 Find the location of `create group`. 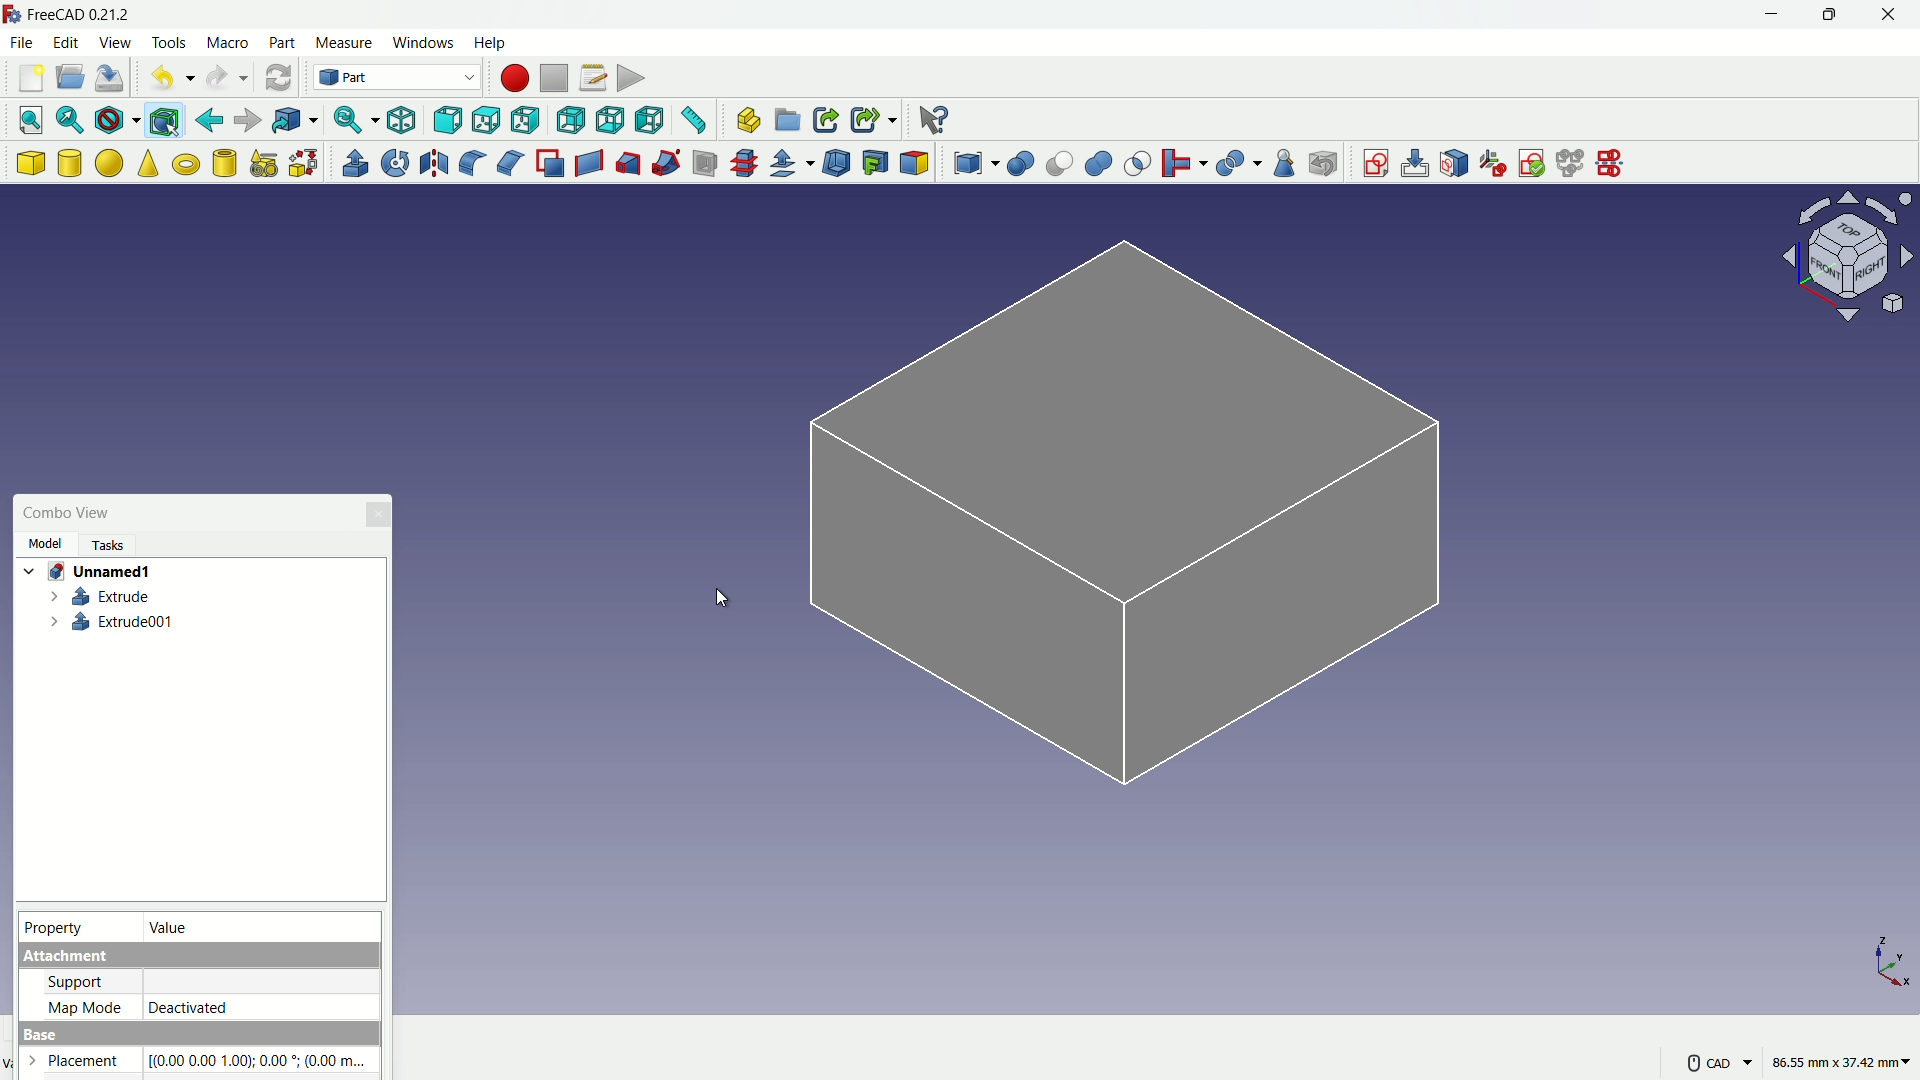

create group is located at coordinates (789, 121).